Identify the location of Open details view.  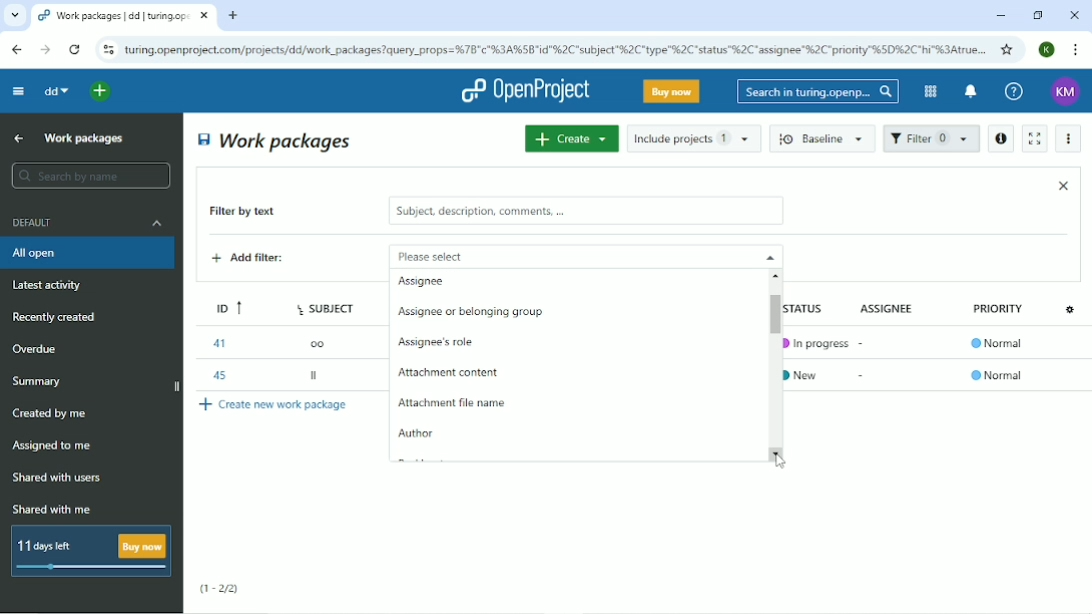
(1000, 139).